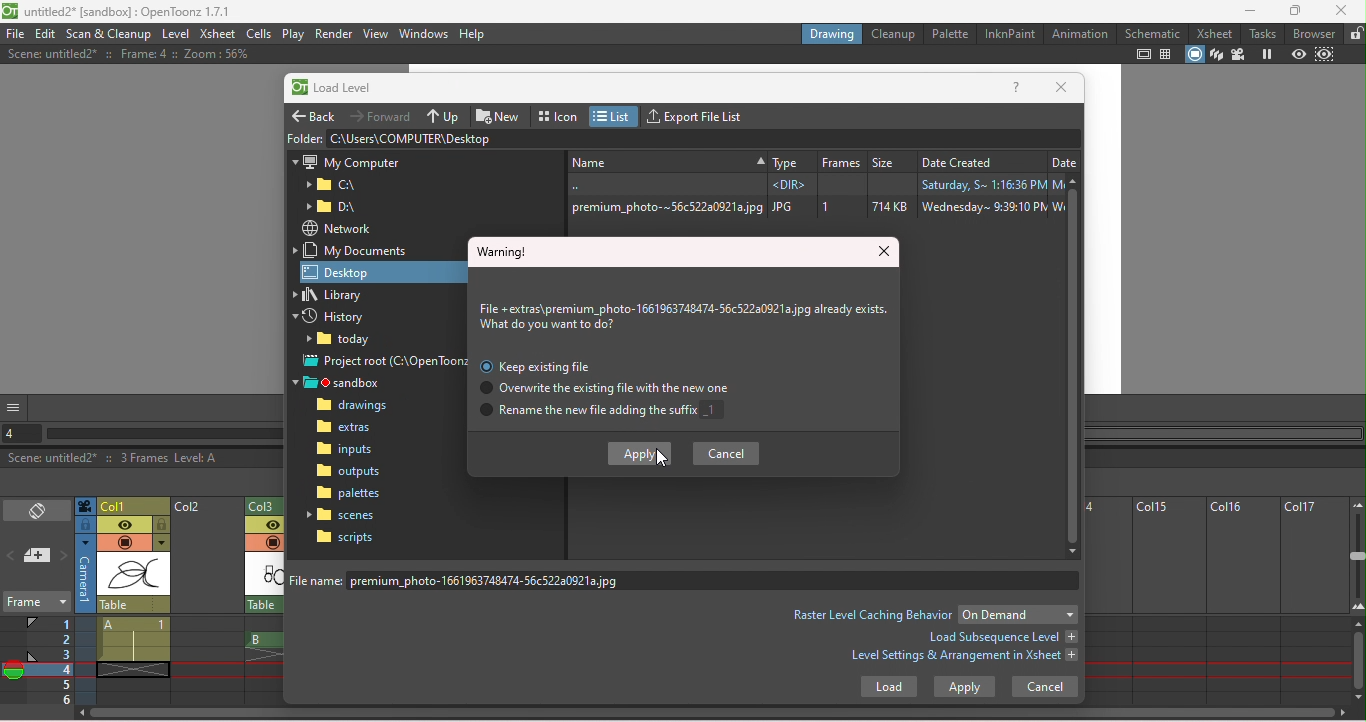  What do you see at coordinates (1017, 89) in the screenshot?
I see `Help` at bounding box center [1017, 89].